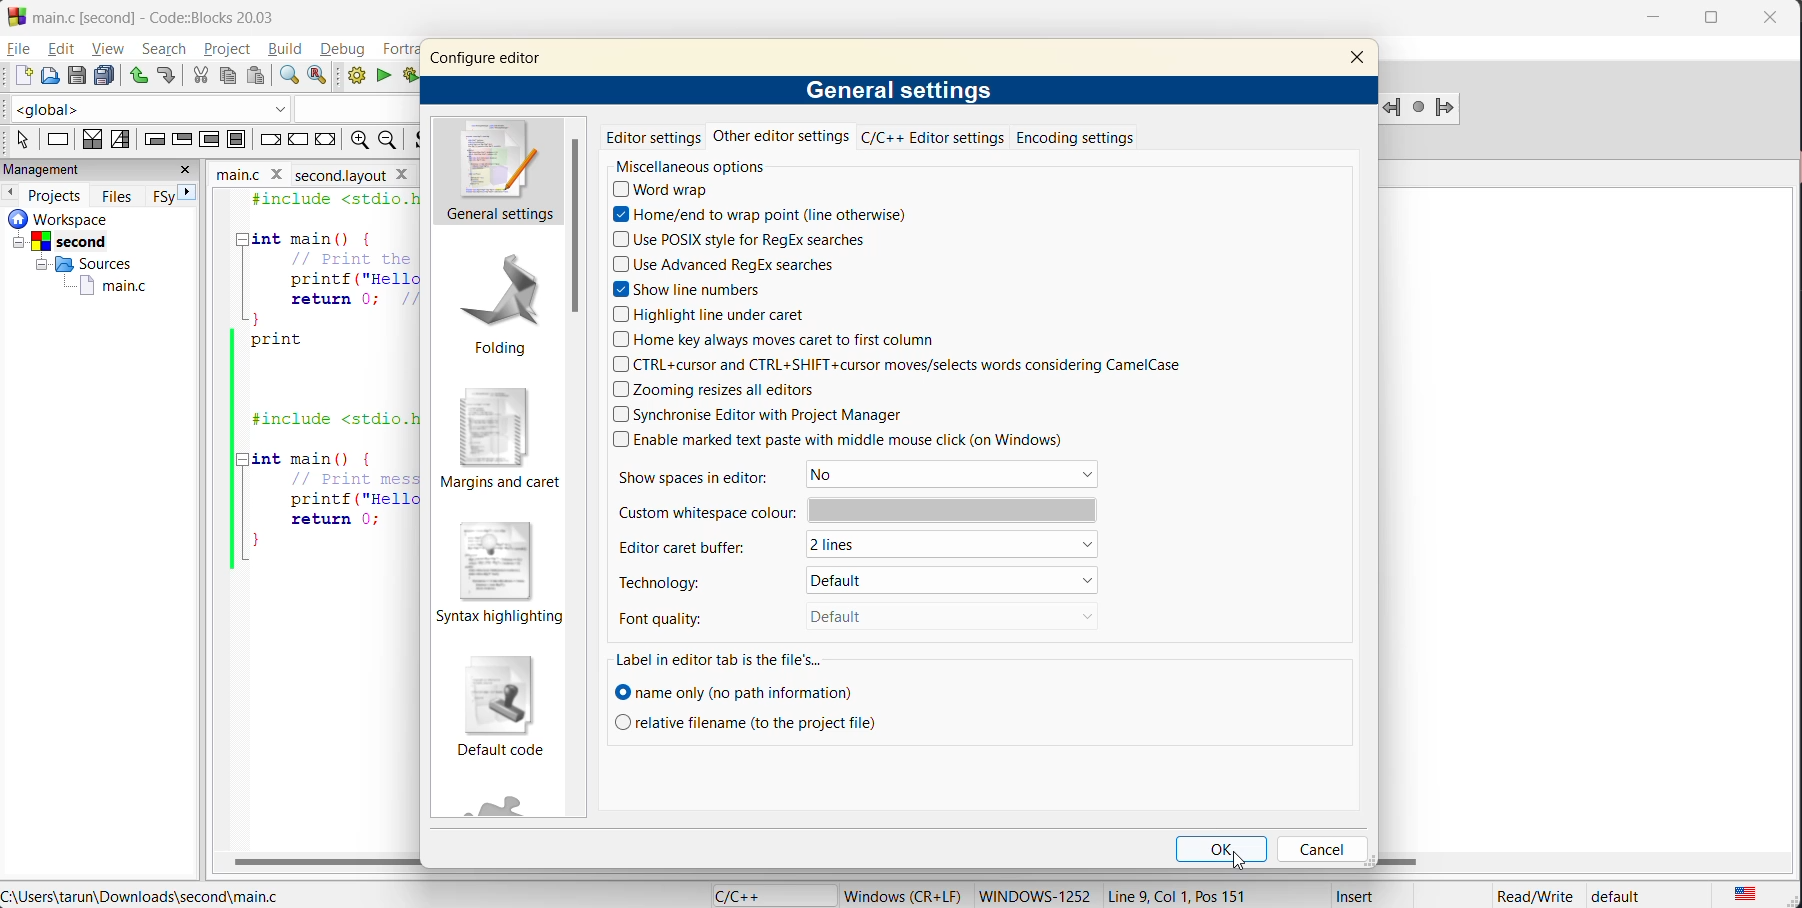 This screenshot has height=908, width=1802. I want to click on margins and caret, so click(502, 439).